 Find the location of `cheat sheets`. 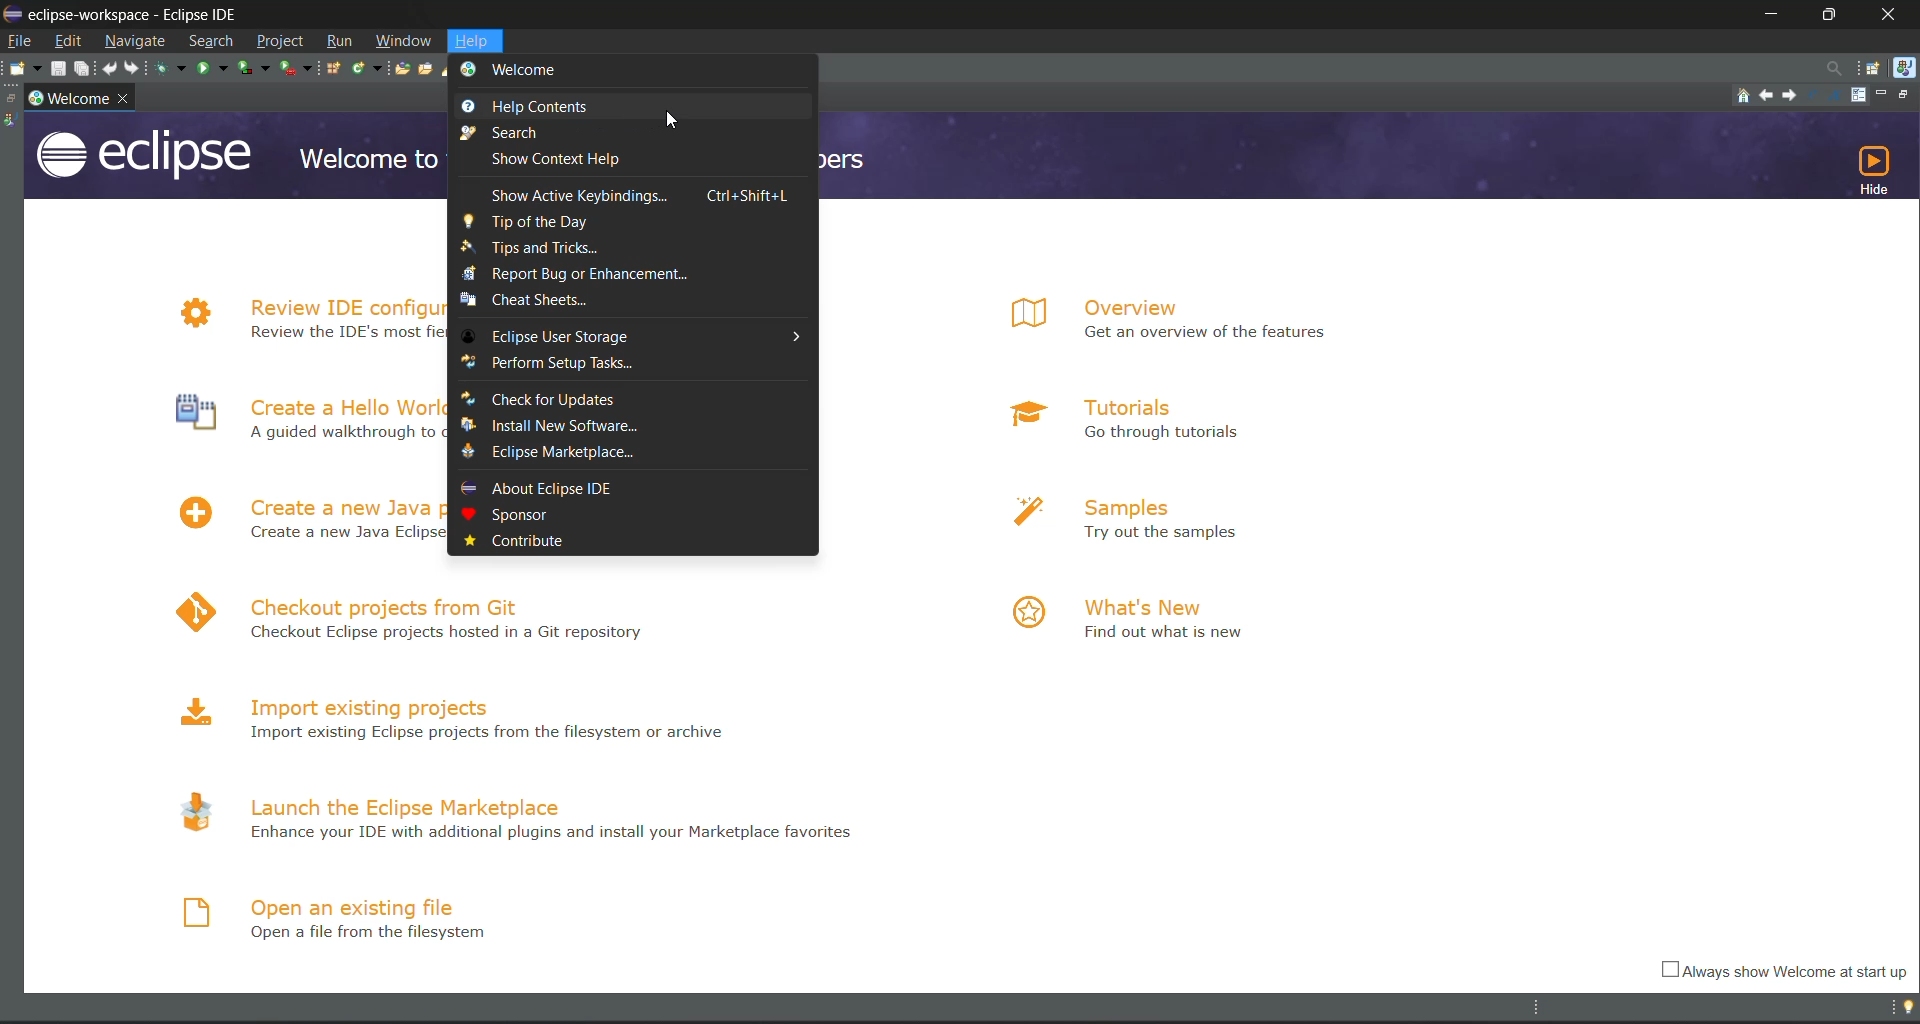

cheat sheets is located at coordinates (532, 299).